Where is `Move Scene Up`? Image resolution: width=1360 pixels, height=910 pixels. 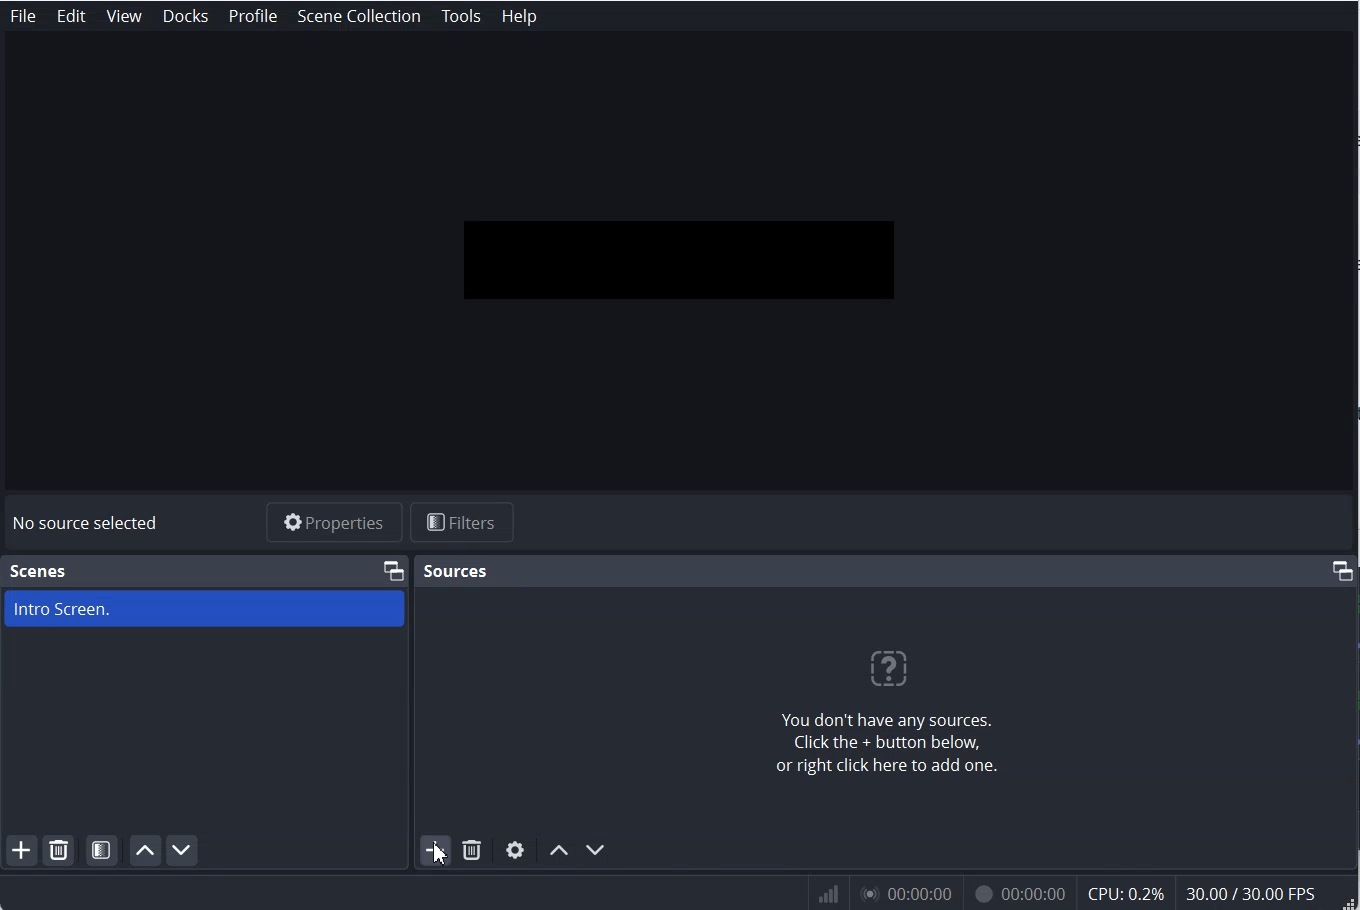 Move Scene Up is located at coordinates (145, 851).